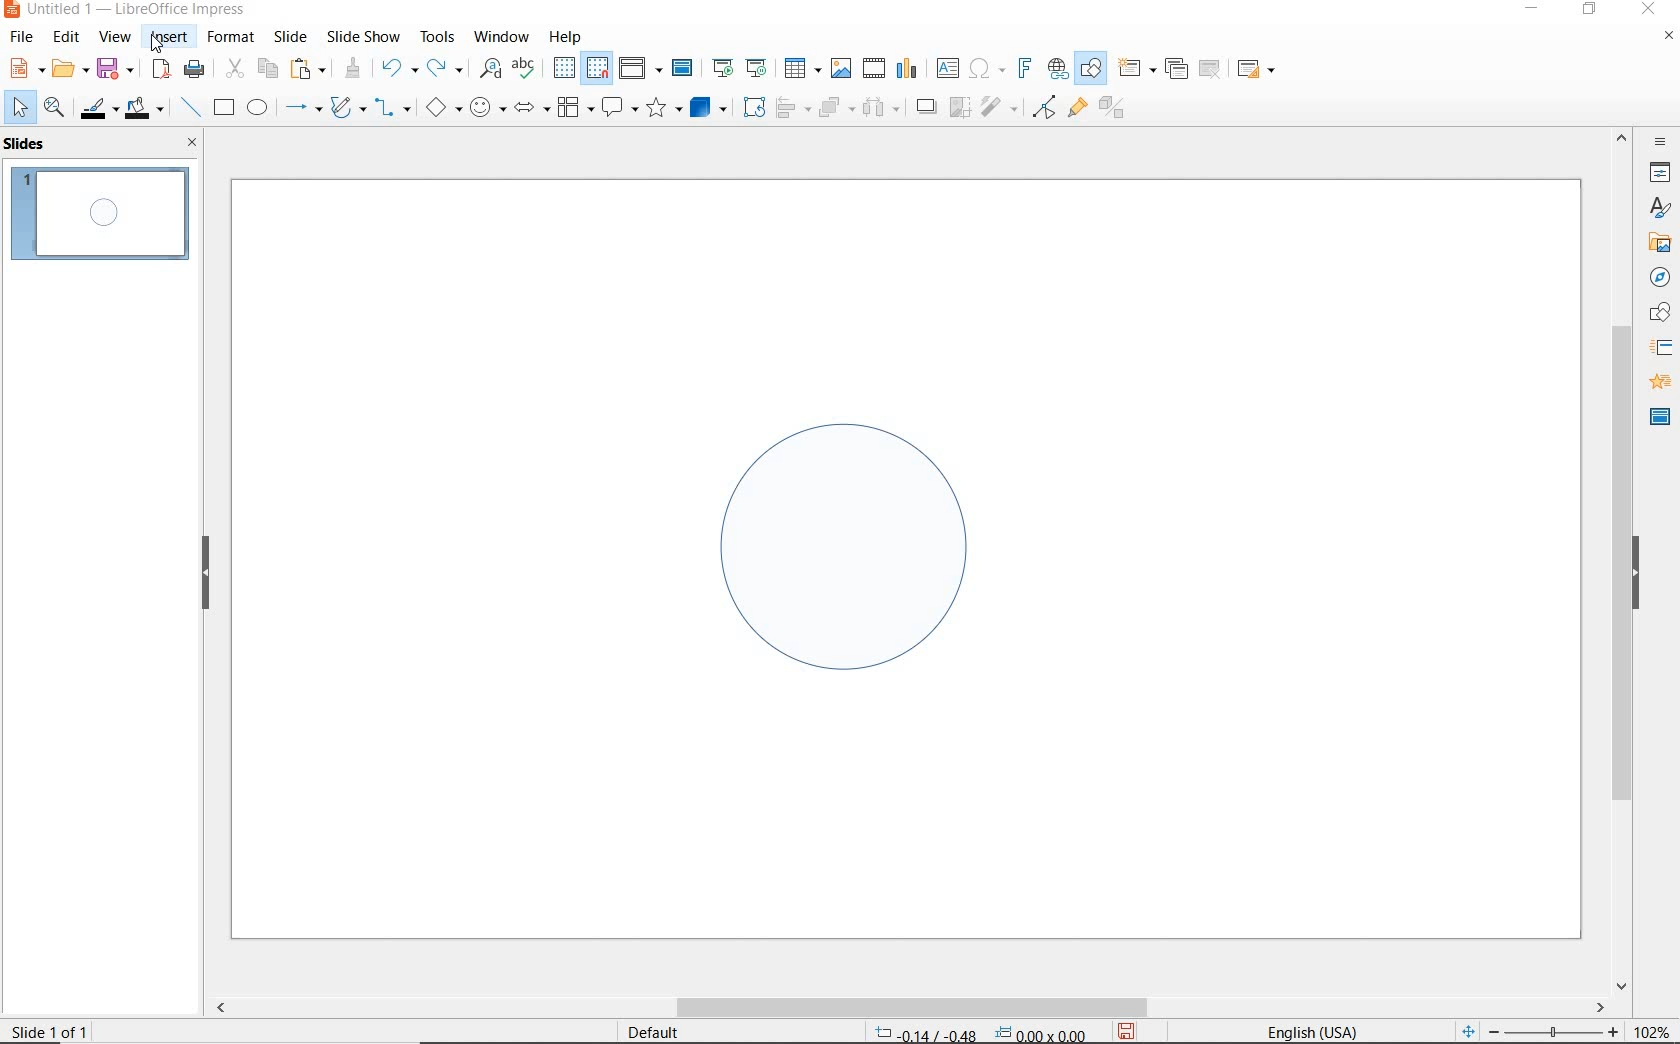 Image resolution: width=1680 pixels, height=1044 pixels. What do you see at coordinates (158, 44) in the screenshot?
I see `Cursor` at bounding box center [158, 44].